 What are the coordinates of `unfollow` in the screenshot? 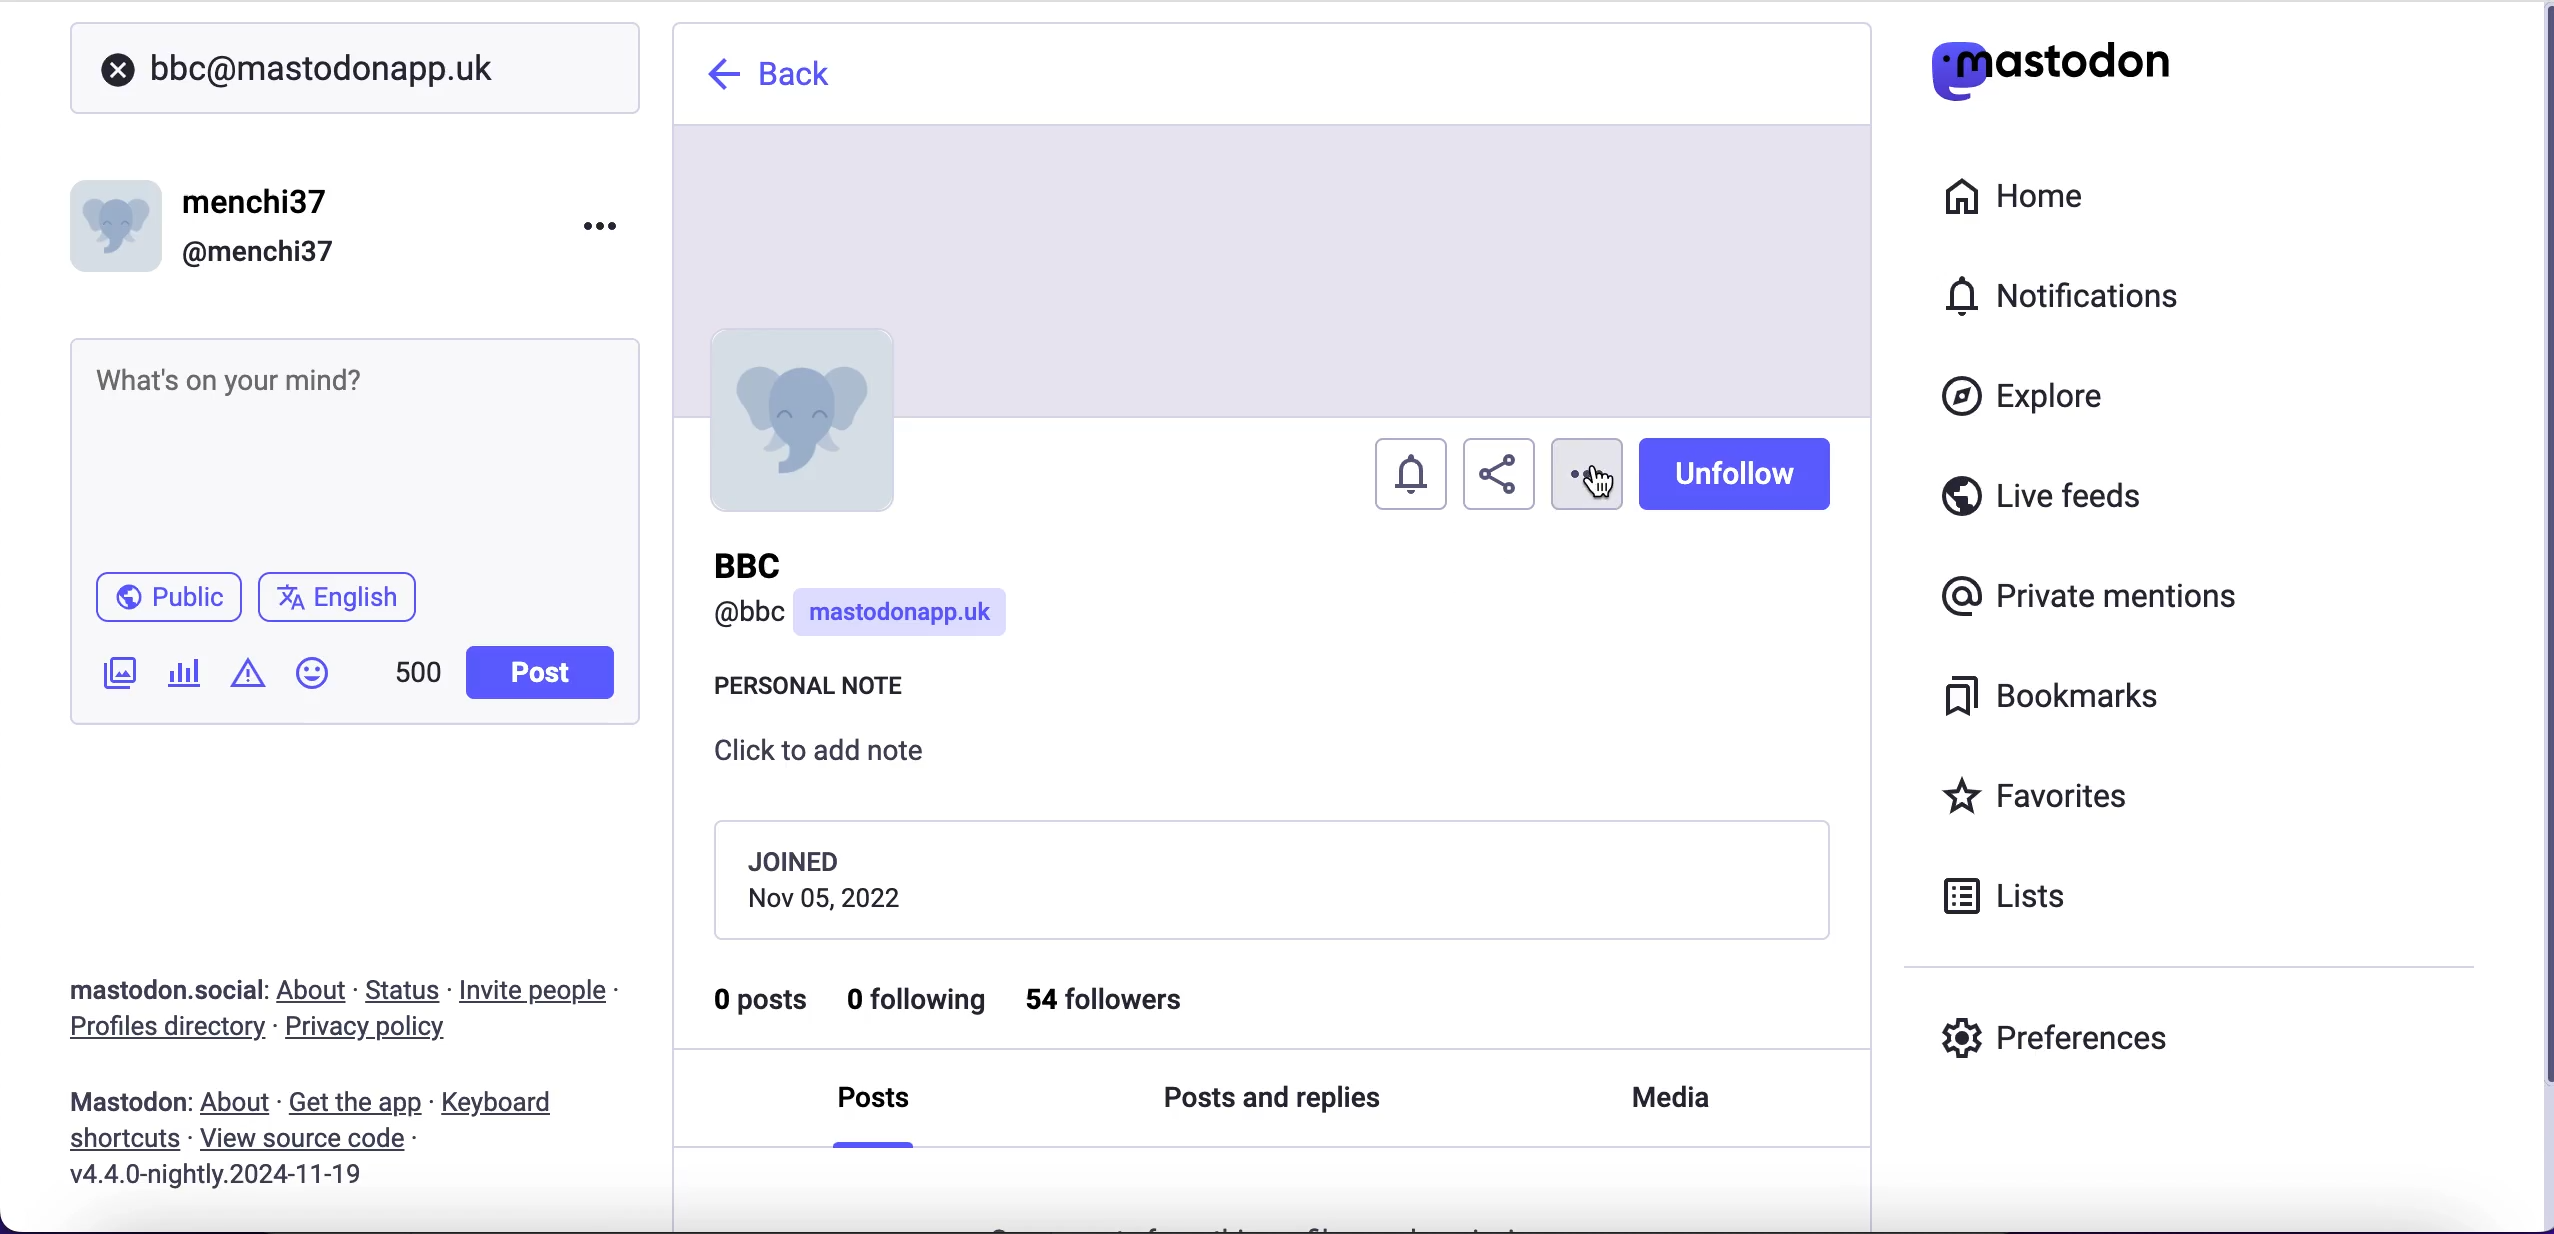 It's located at (1748, 474).